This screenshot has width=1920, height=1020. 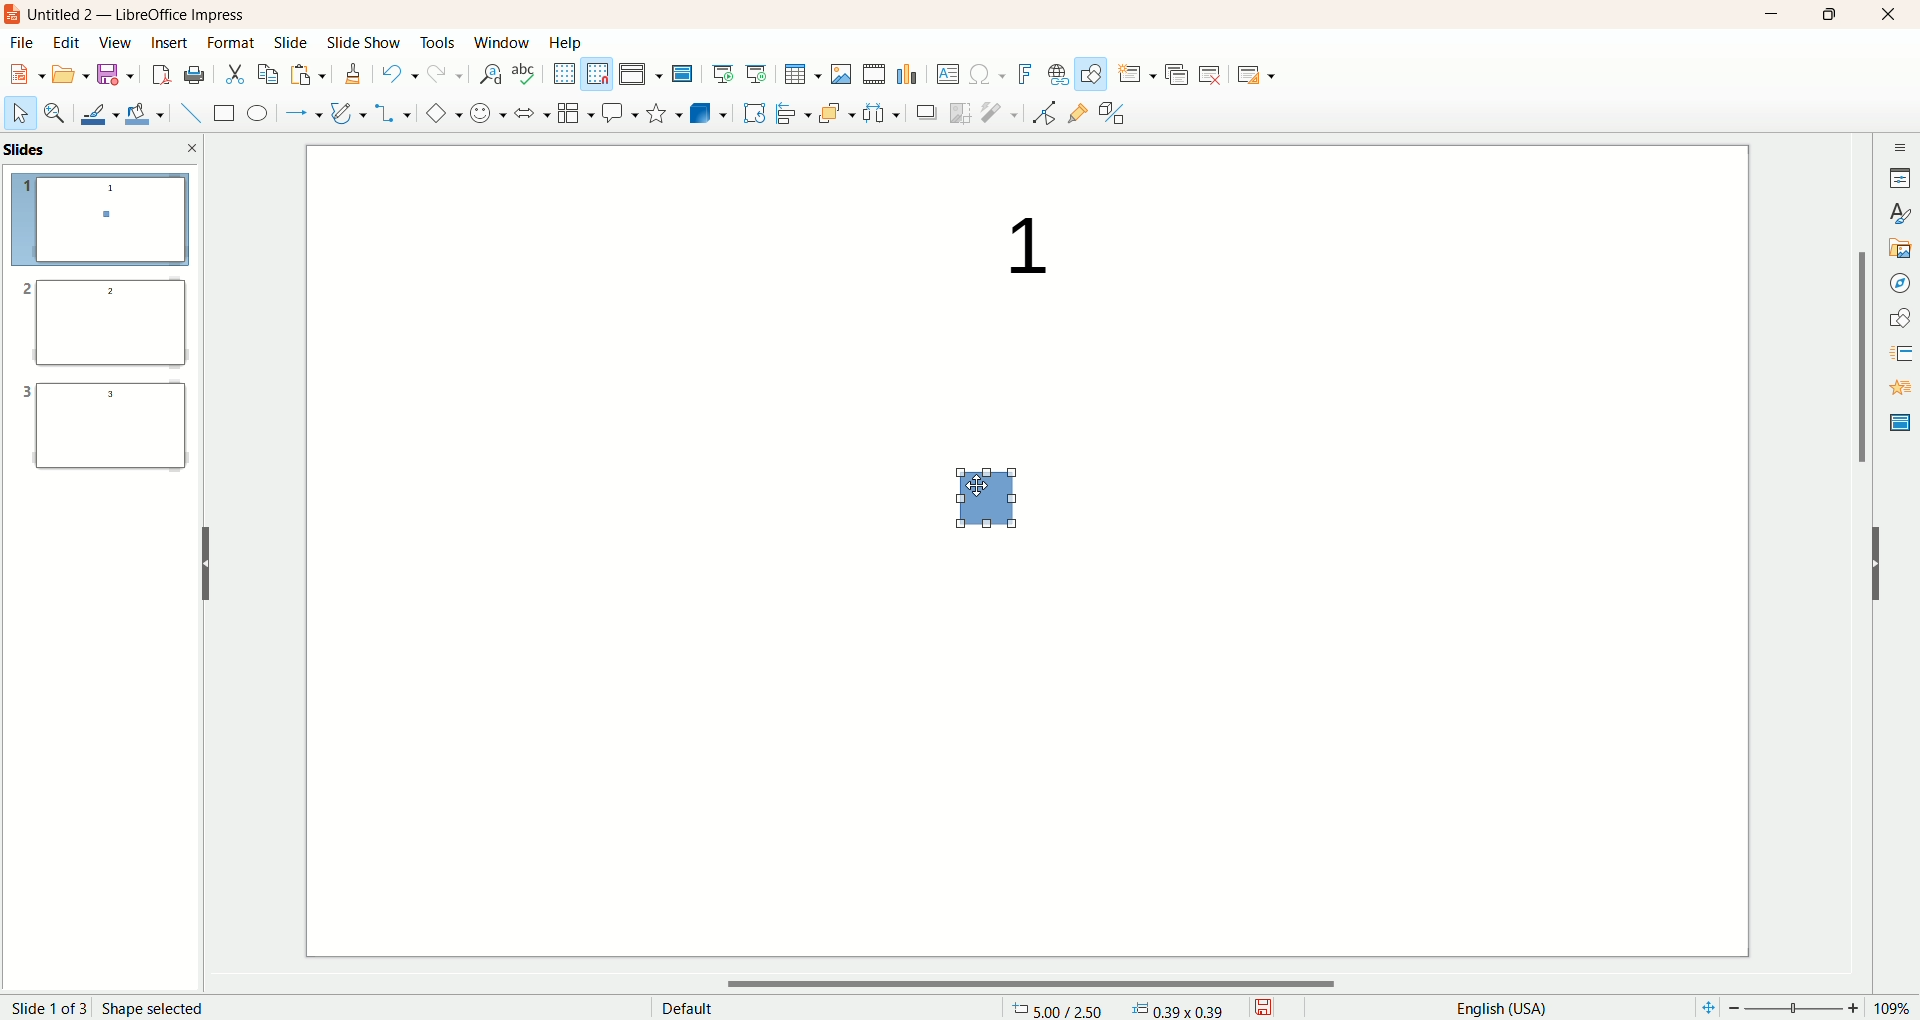 What do you see at coordinates (1054, 75) in the screenshot?
I see `hyperlink` at bounding box center [1054, 75].